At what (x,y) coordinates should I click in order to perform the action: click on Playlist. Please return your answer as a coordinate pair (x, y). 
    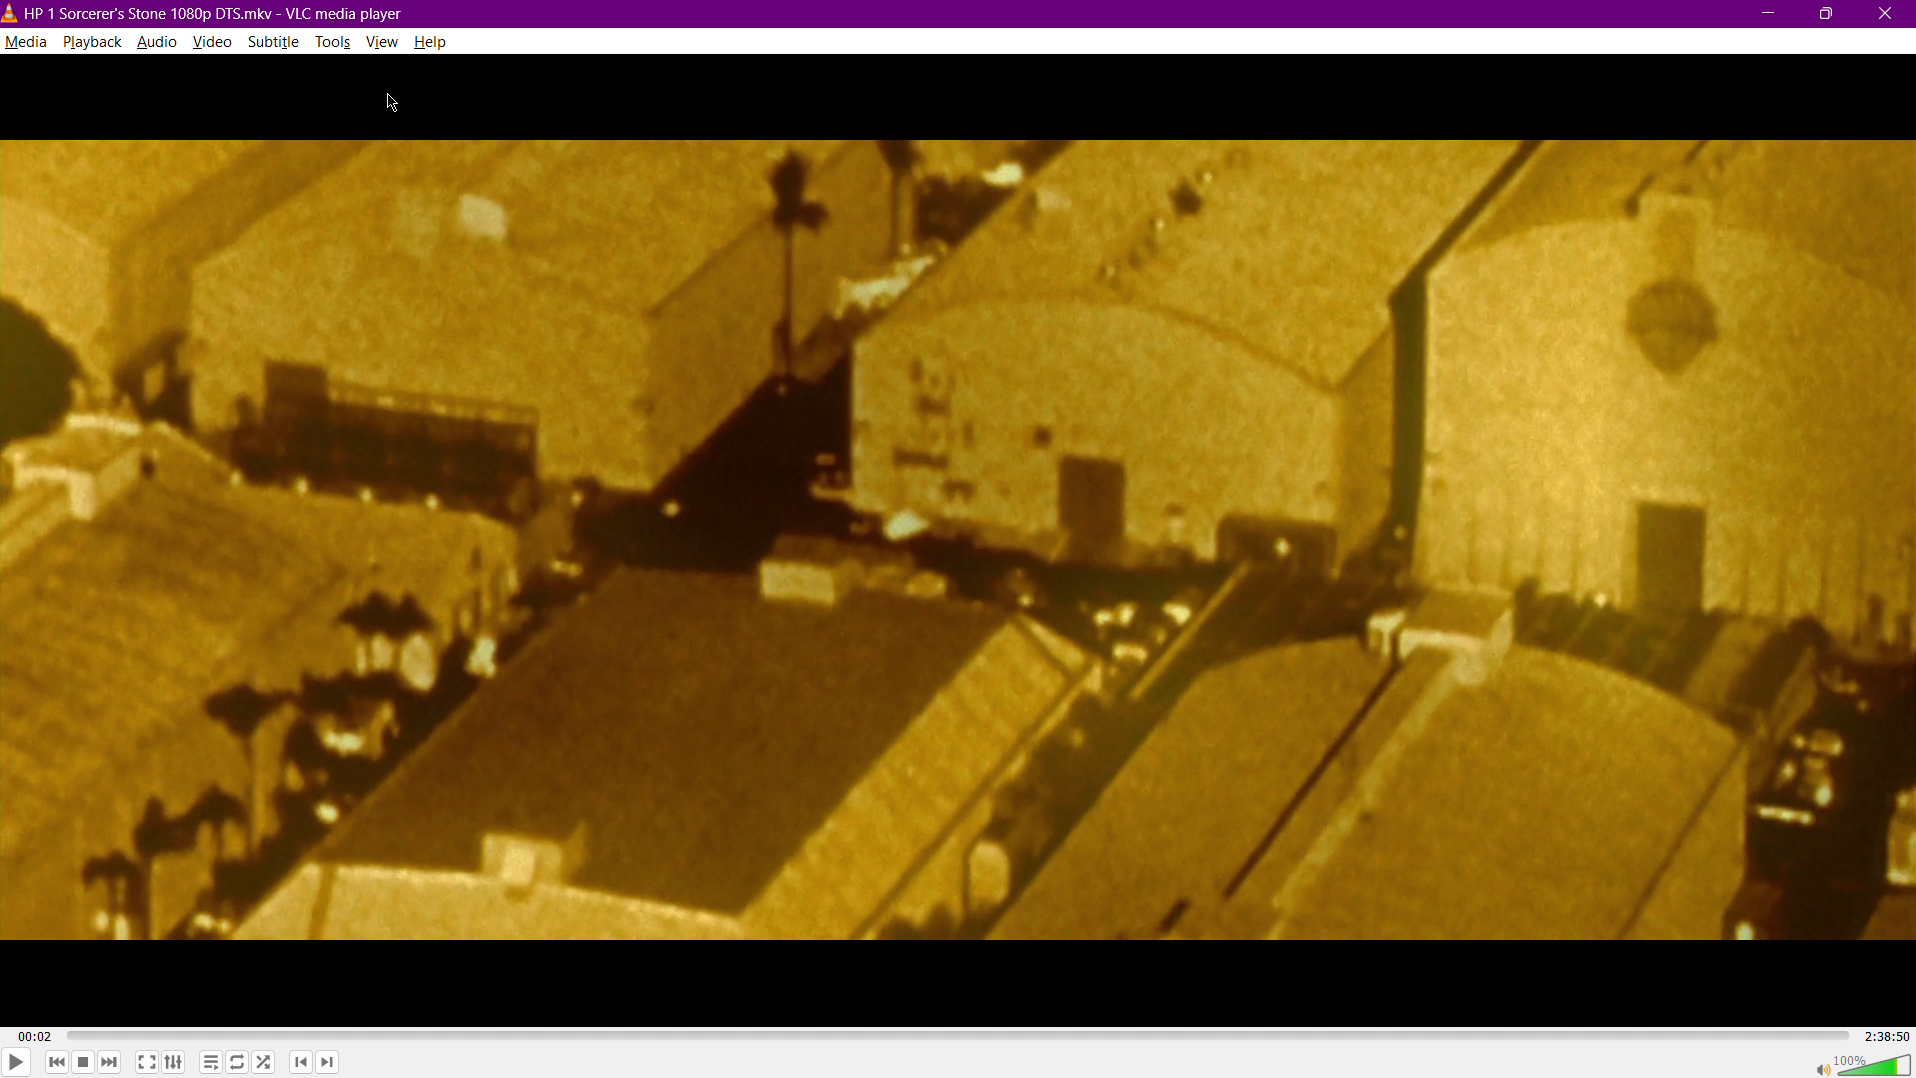
    Looking at the image, I should click on (208, 1063).